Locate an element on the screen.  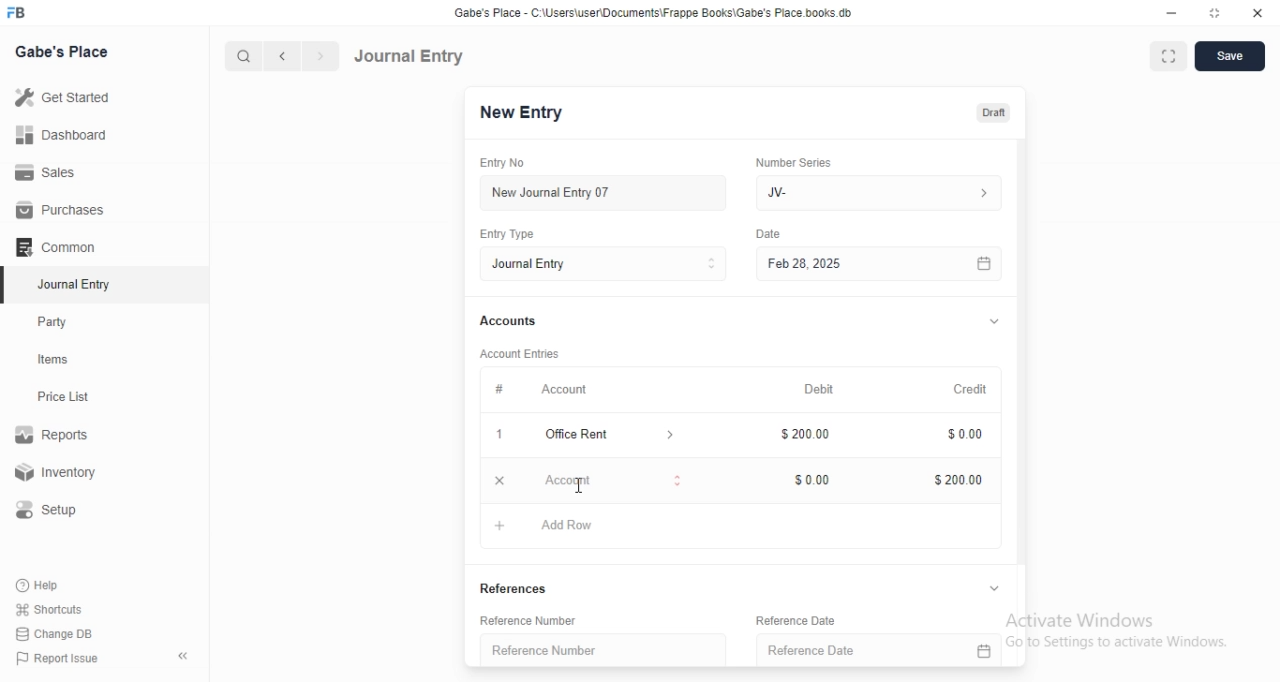
Price List is located at coordinates (62, 397).